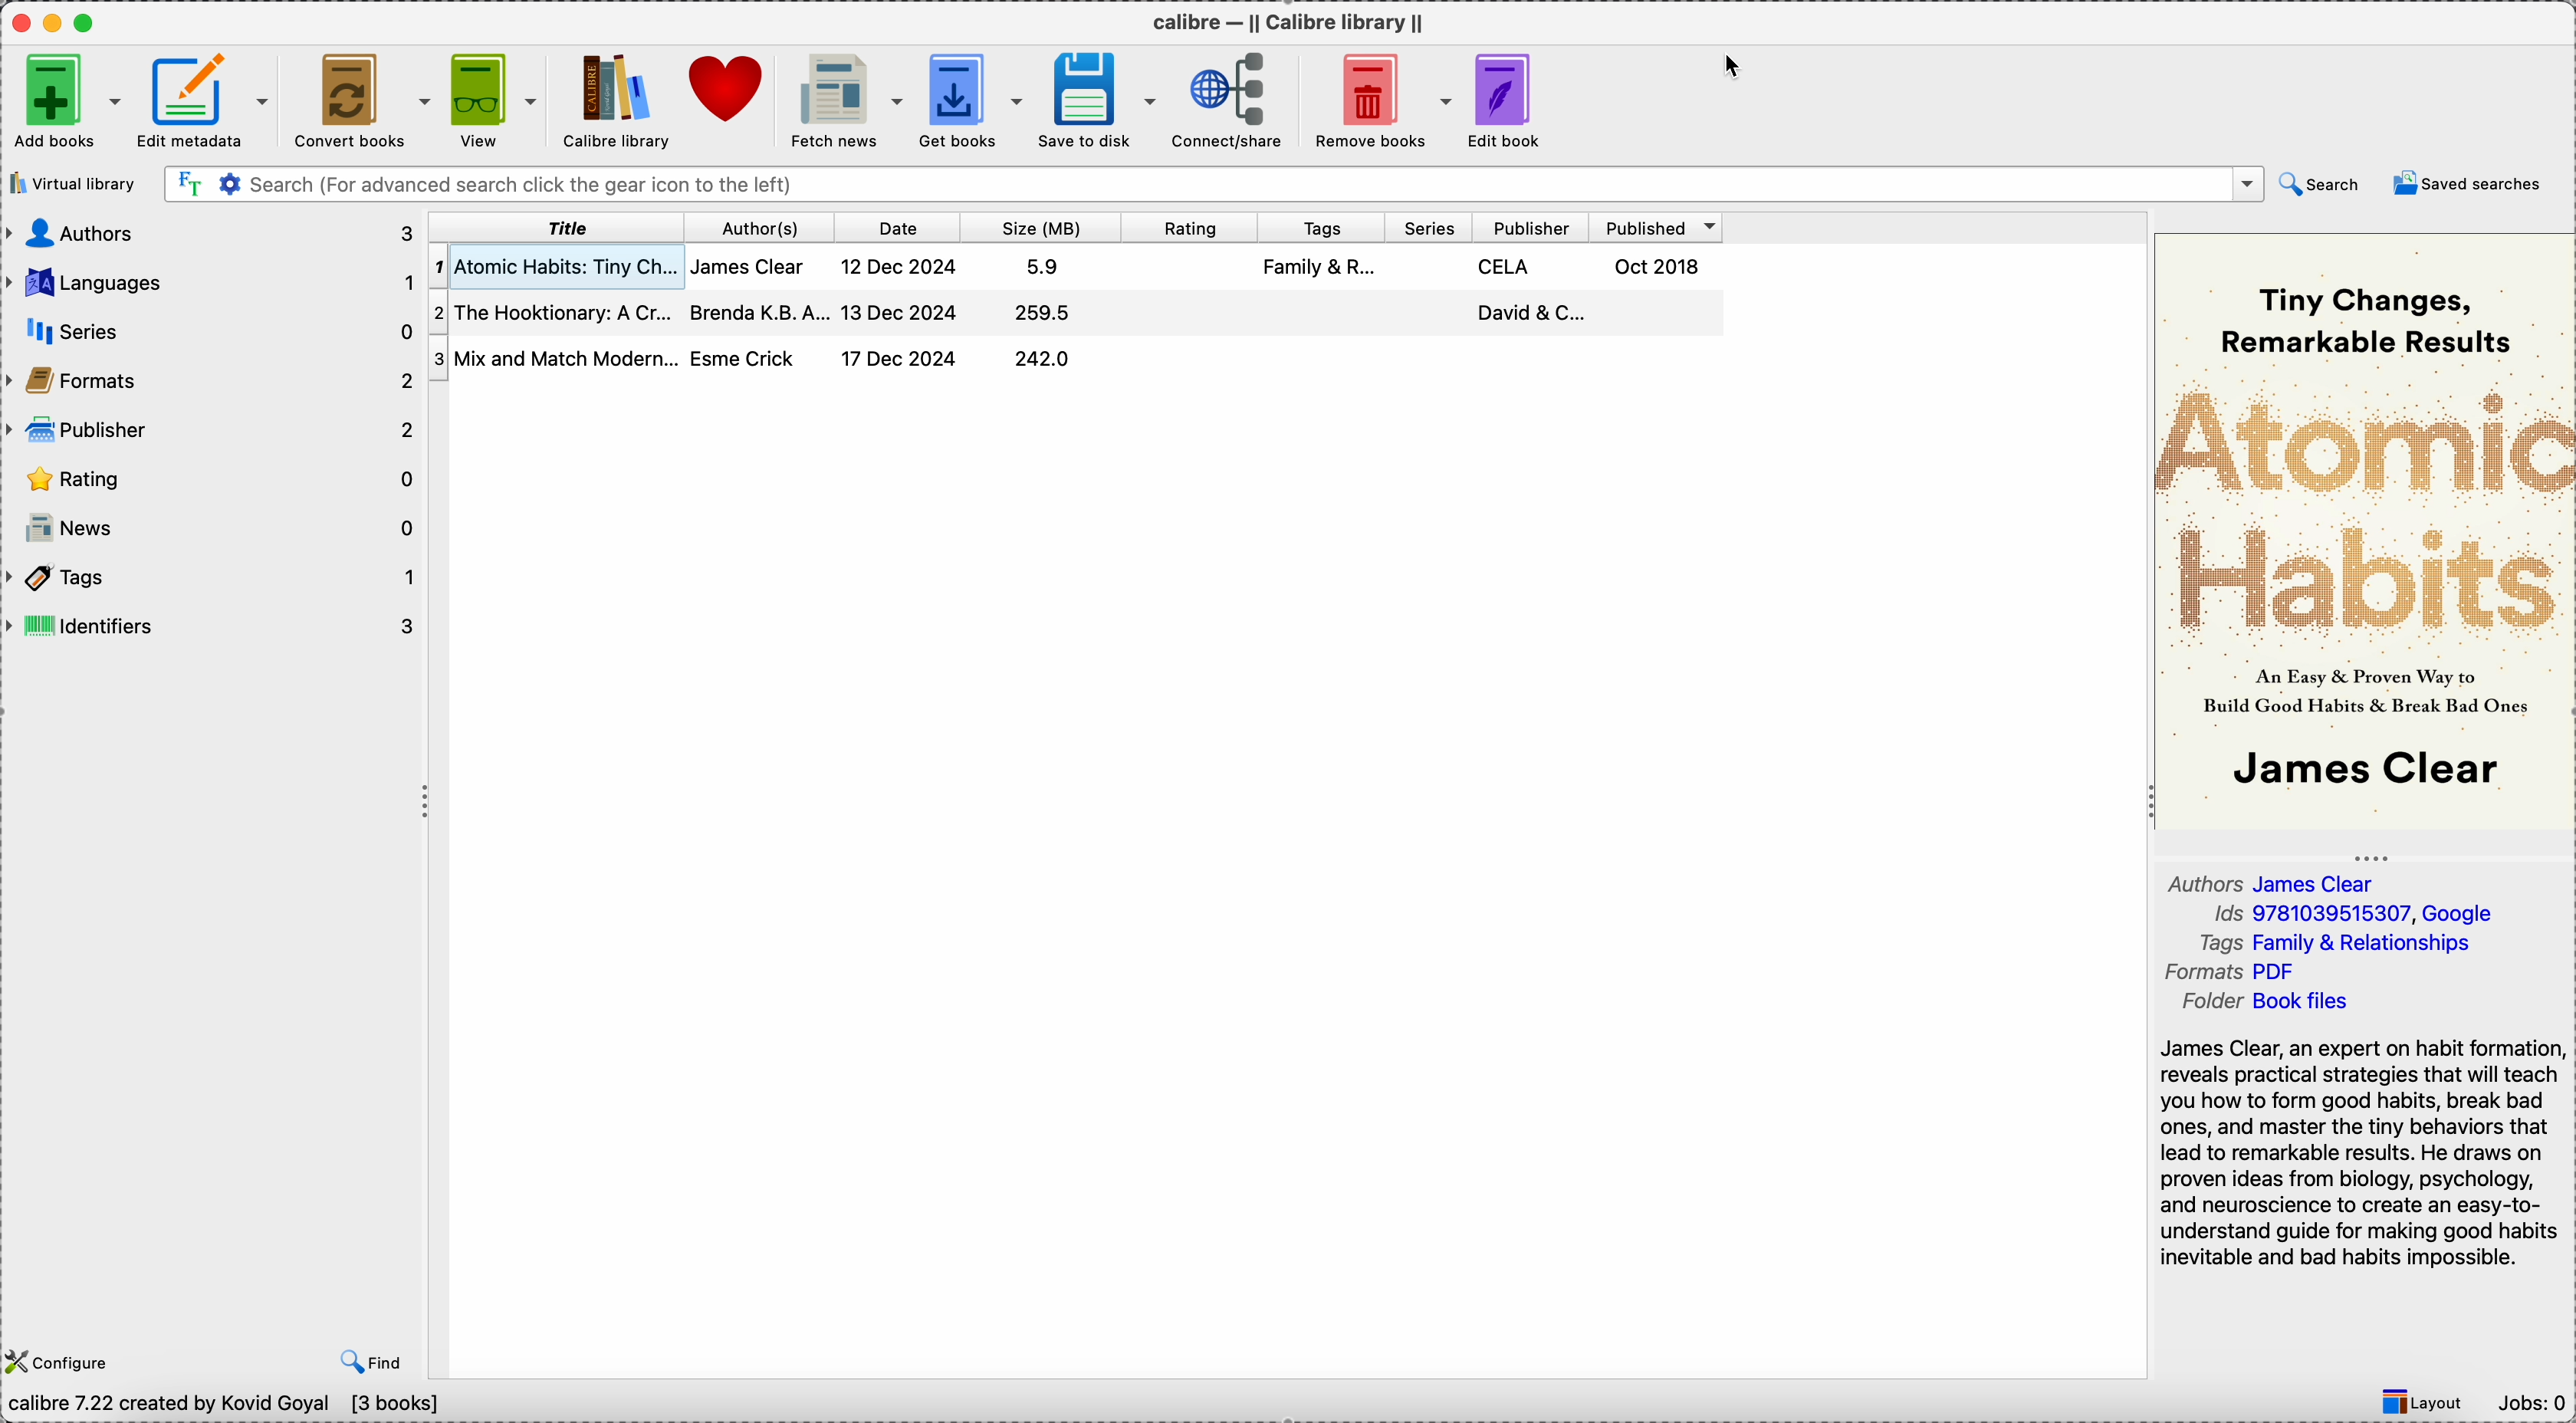  I want to click on David & C..., so click(1529, 312).